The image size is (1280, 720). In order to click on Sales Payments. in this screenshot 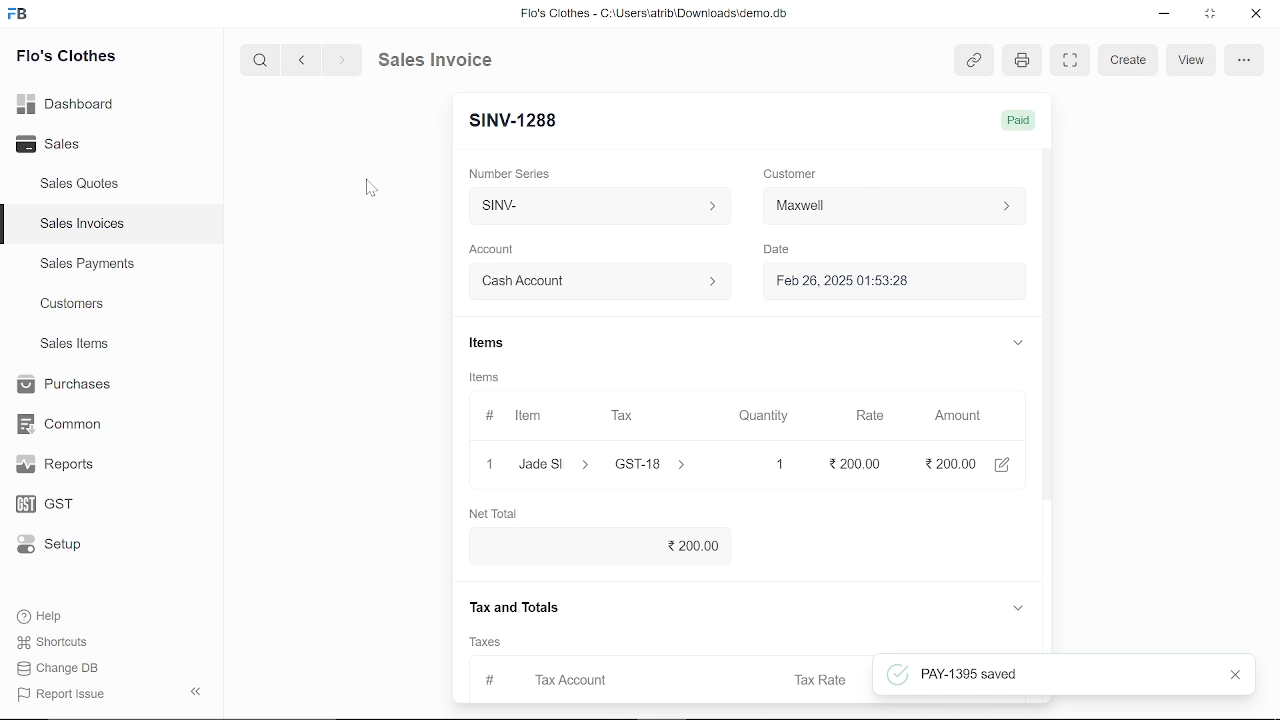, I will do `click(86, 264)`.